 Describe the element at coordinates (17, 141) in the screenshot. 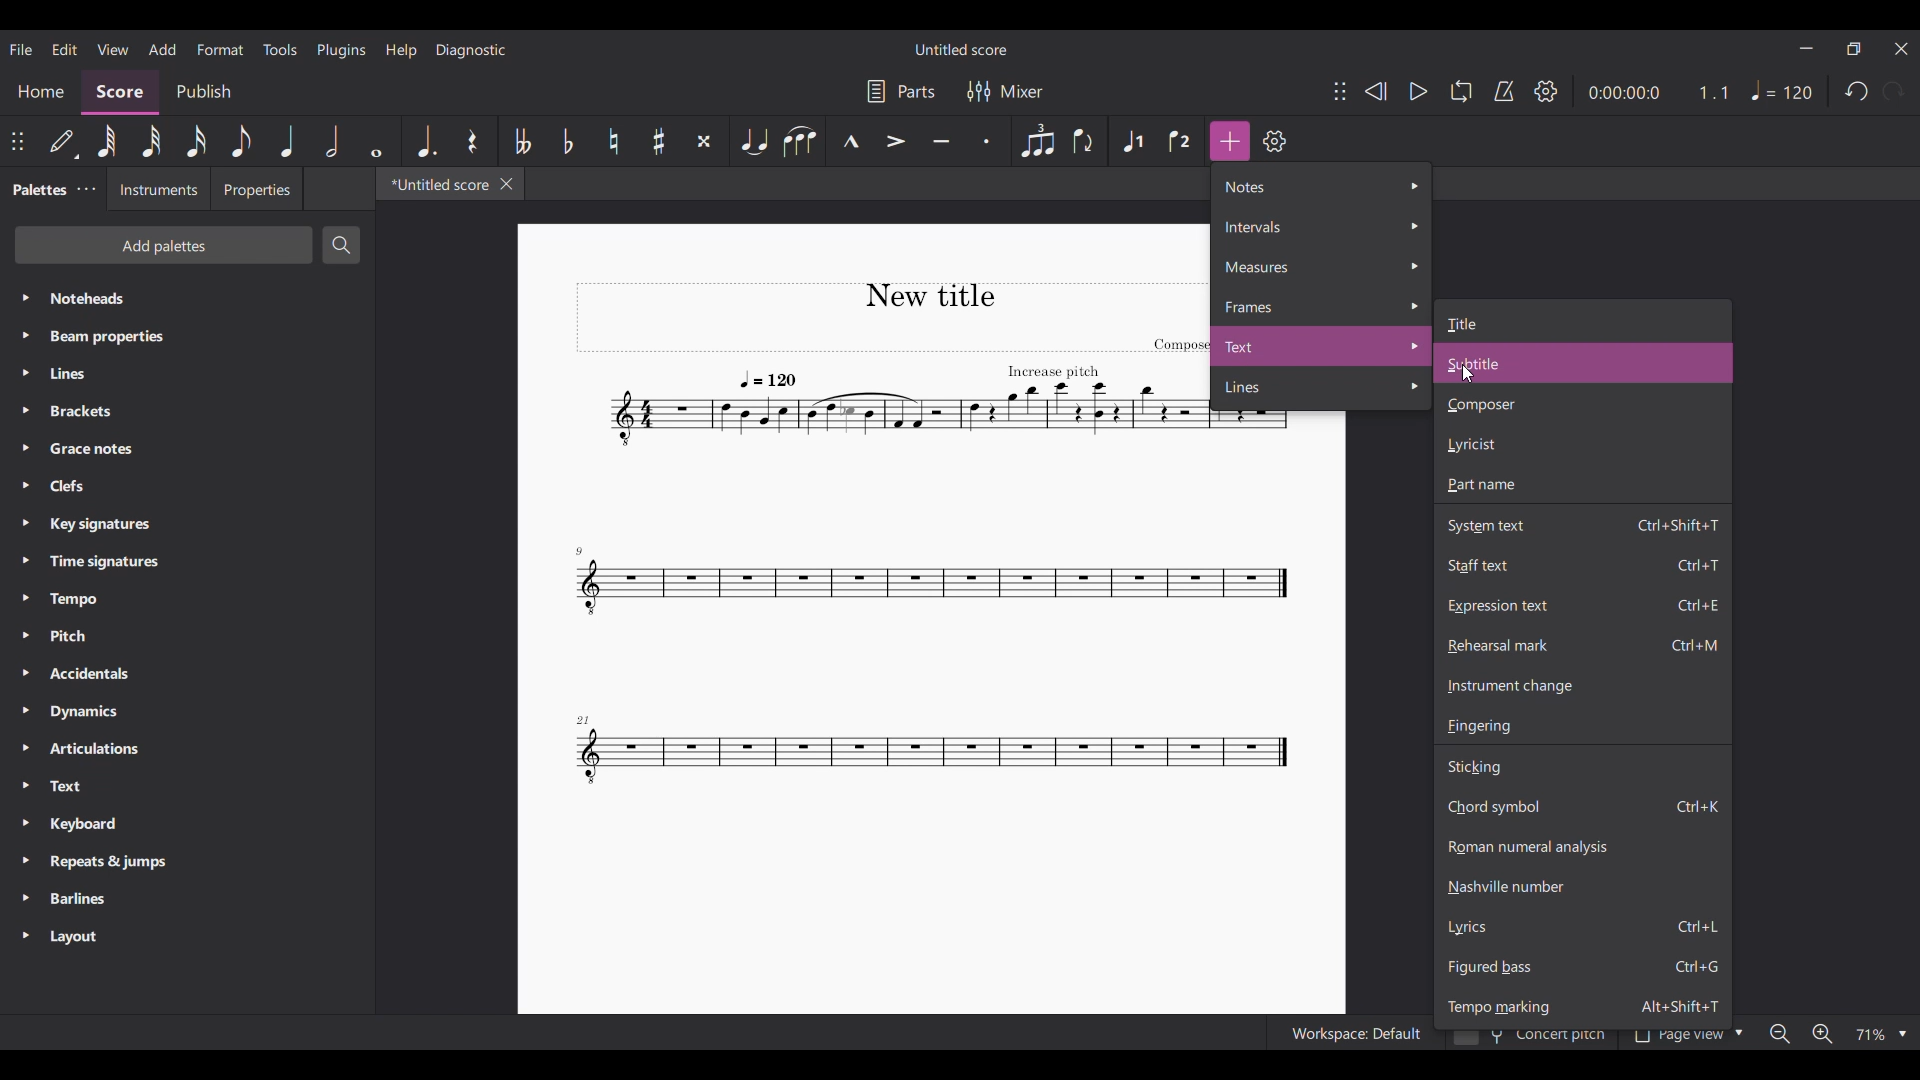

I see `Change position` at that location.